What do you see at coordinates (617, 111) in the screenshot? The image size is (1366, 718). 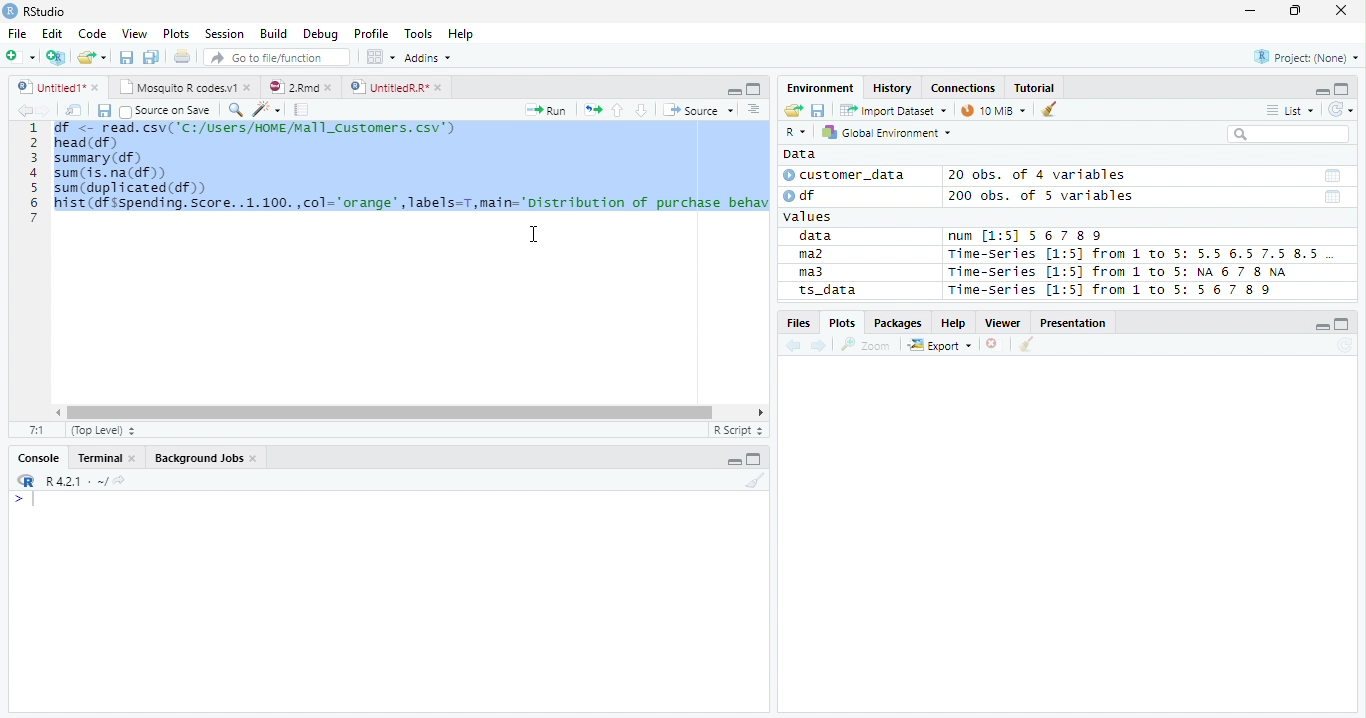 I see `Up` at bounding box center [617, 111].